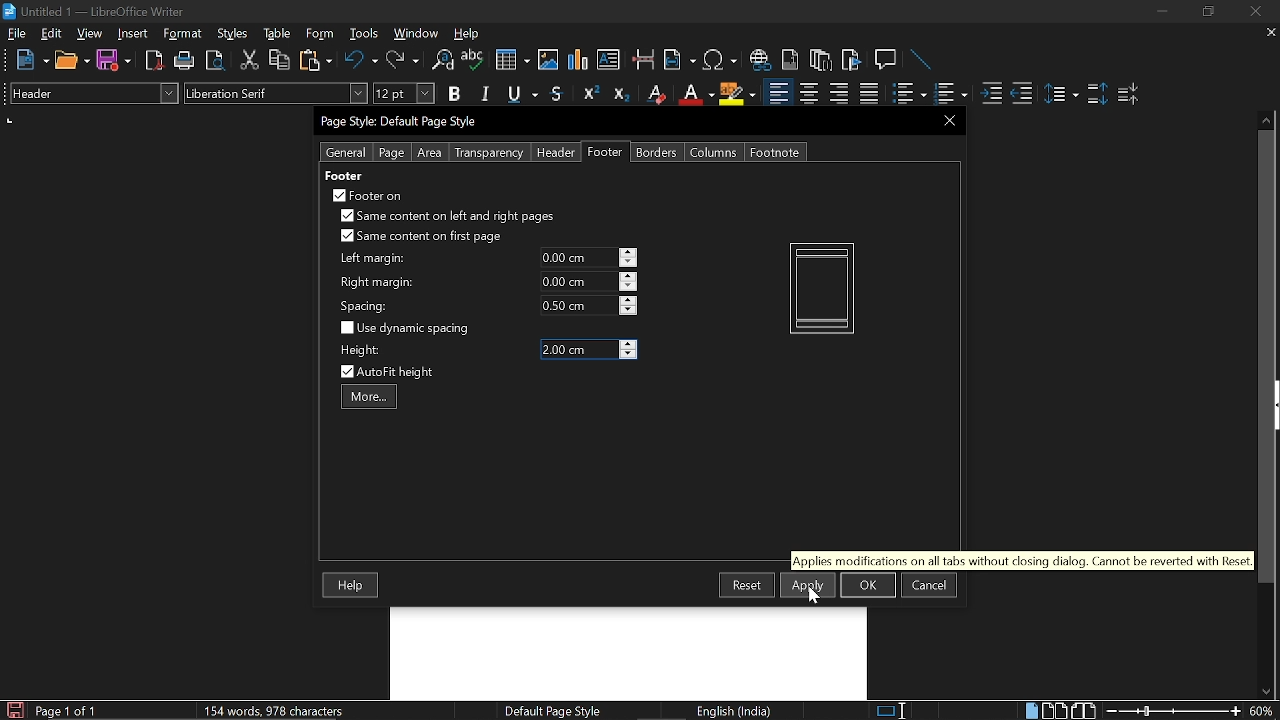 This screenshot has height=720, width=1280. I want to click on Superscript, so click(588, 94).